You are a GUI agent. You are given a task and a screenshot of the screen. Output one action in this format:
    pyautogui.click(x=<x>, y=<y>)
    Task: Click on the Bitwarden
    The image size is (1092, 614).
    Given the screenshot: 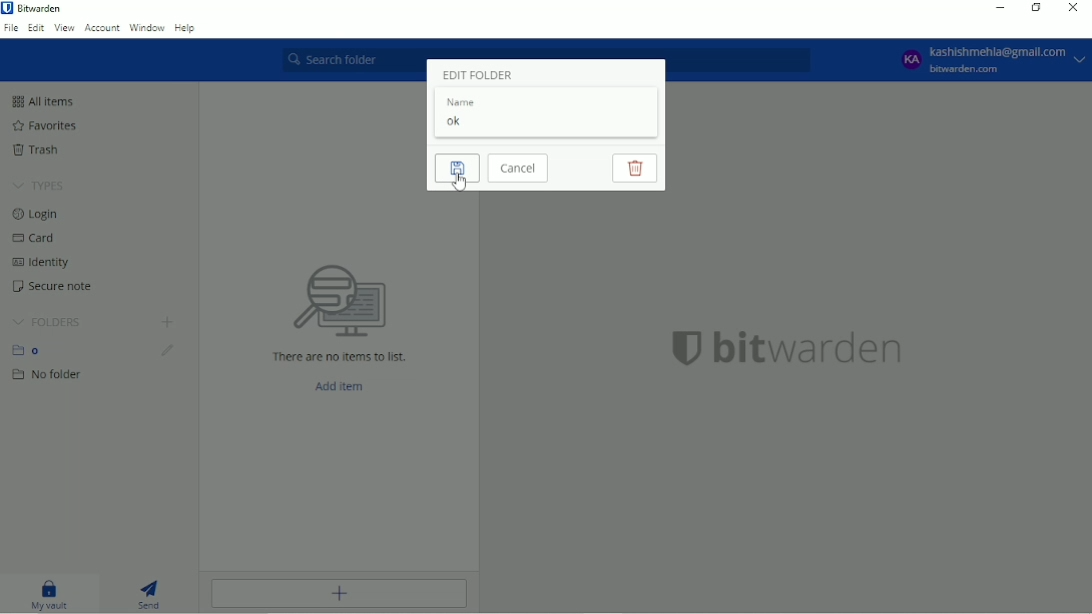 What is the action you would take?
    pyautogui.click(x=36, y=8)
    